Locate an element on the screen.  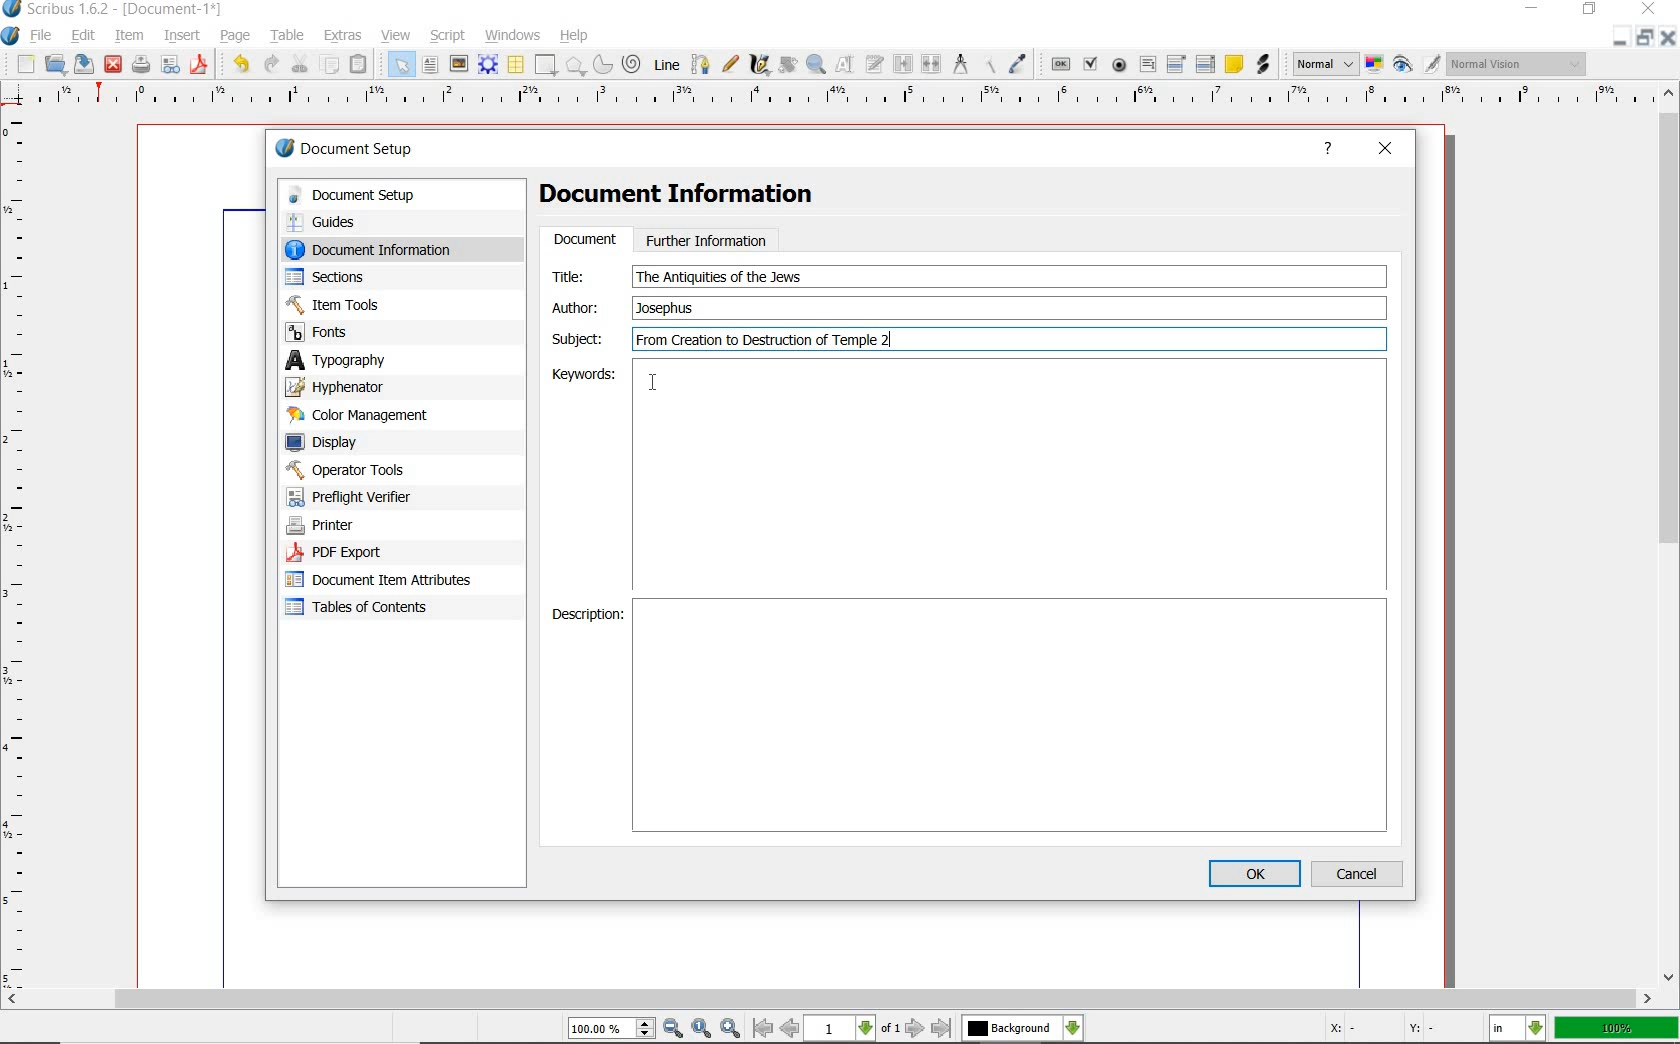
new is located at coordinates (24, 64).